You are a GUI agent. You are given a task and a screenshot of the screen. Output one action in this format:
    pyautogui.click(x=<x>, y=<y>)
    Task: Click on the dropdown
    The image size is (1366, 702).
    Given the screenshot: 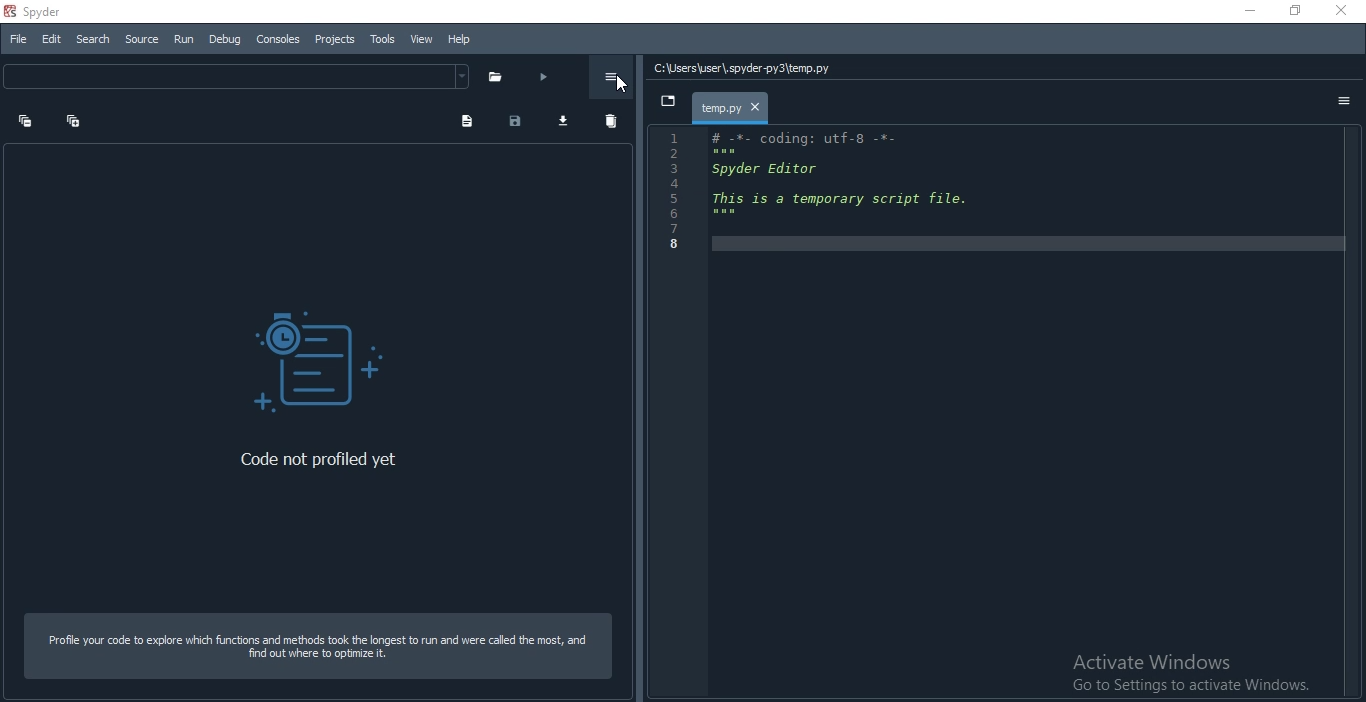 What is the action you would take?
    pyautogui.click(x=237, y=76)
    